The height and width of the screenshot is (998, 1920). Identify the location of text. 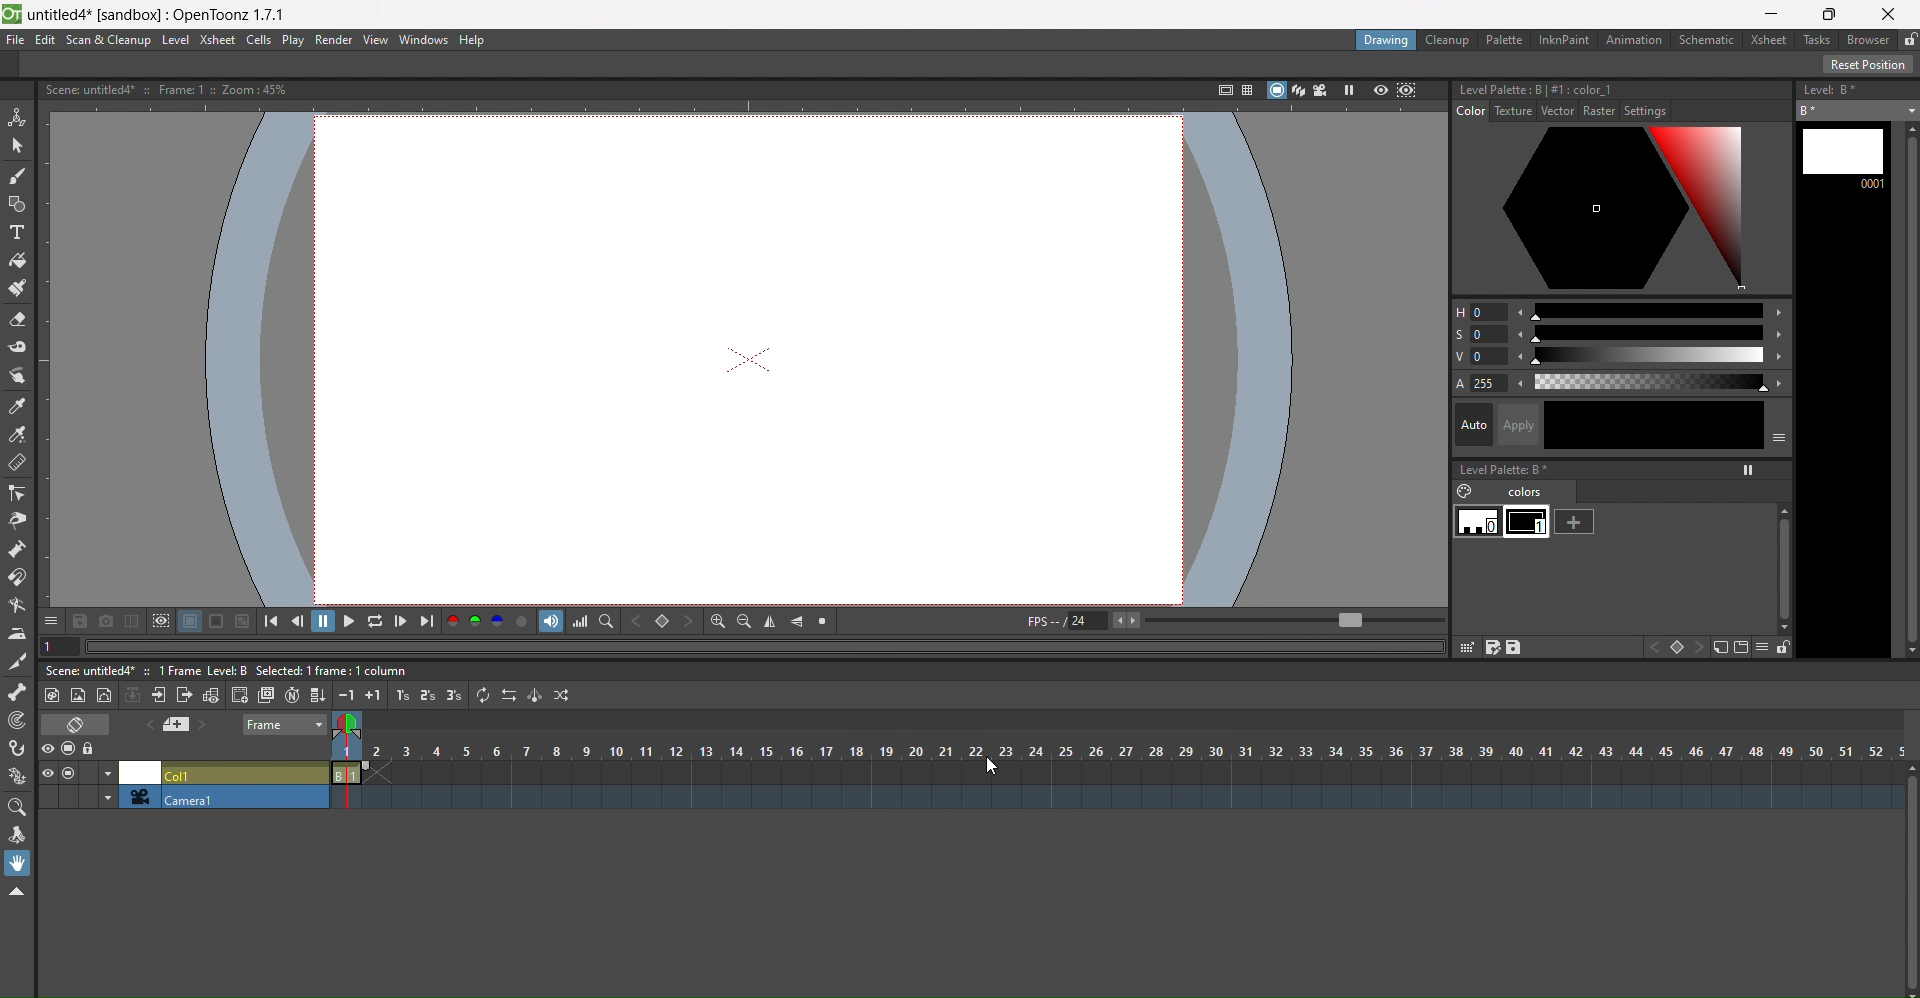
(1570, 111).